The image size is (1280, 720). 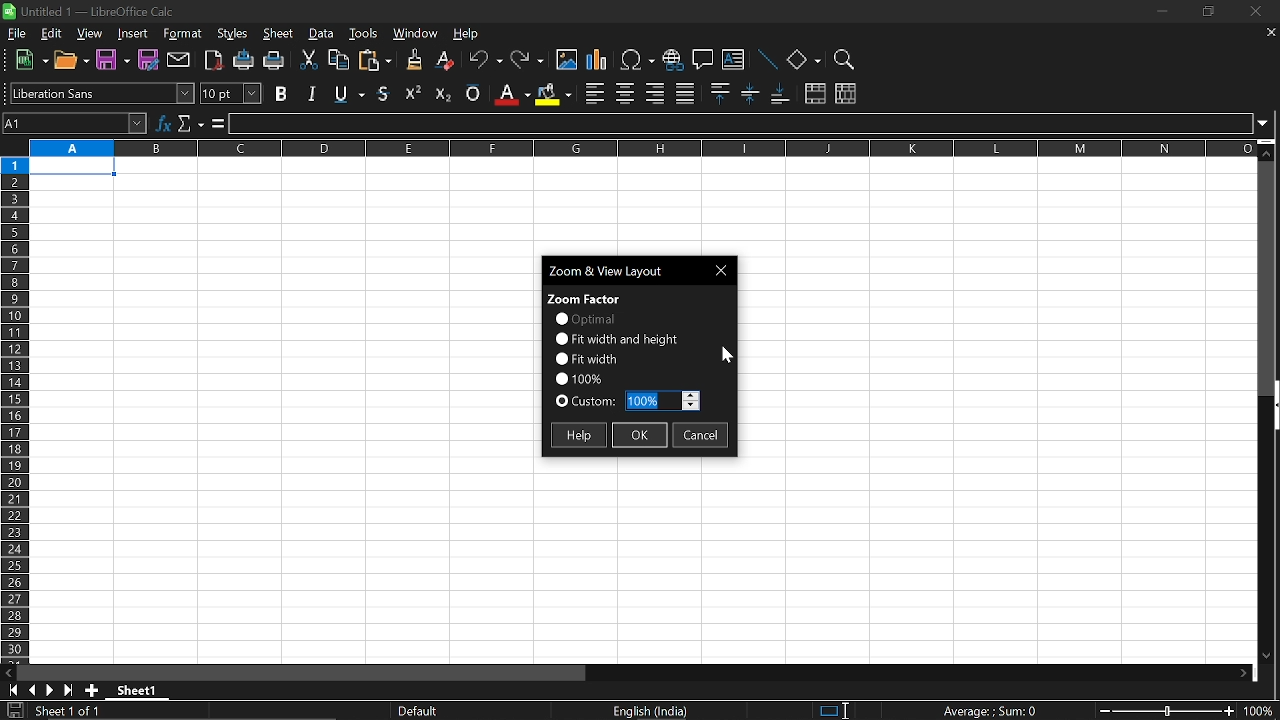 I want to click on sheet name, so click(x=142, y=690).